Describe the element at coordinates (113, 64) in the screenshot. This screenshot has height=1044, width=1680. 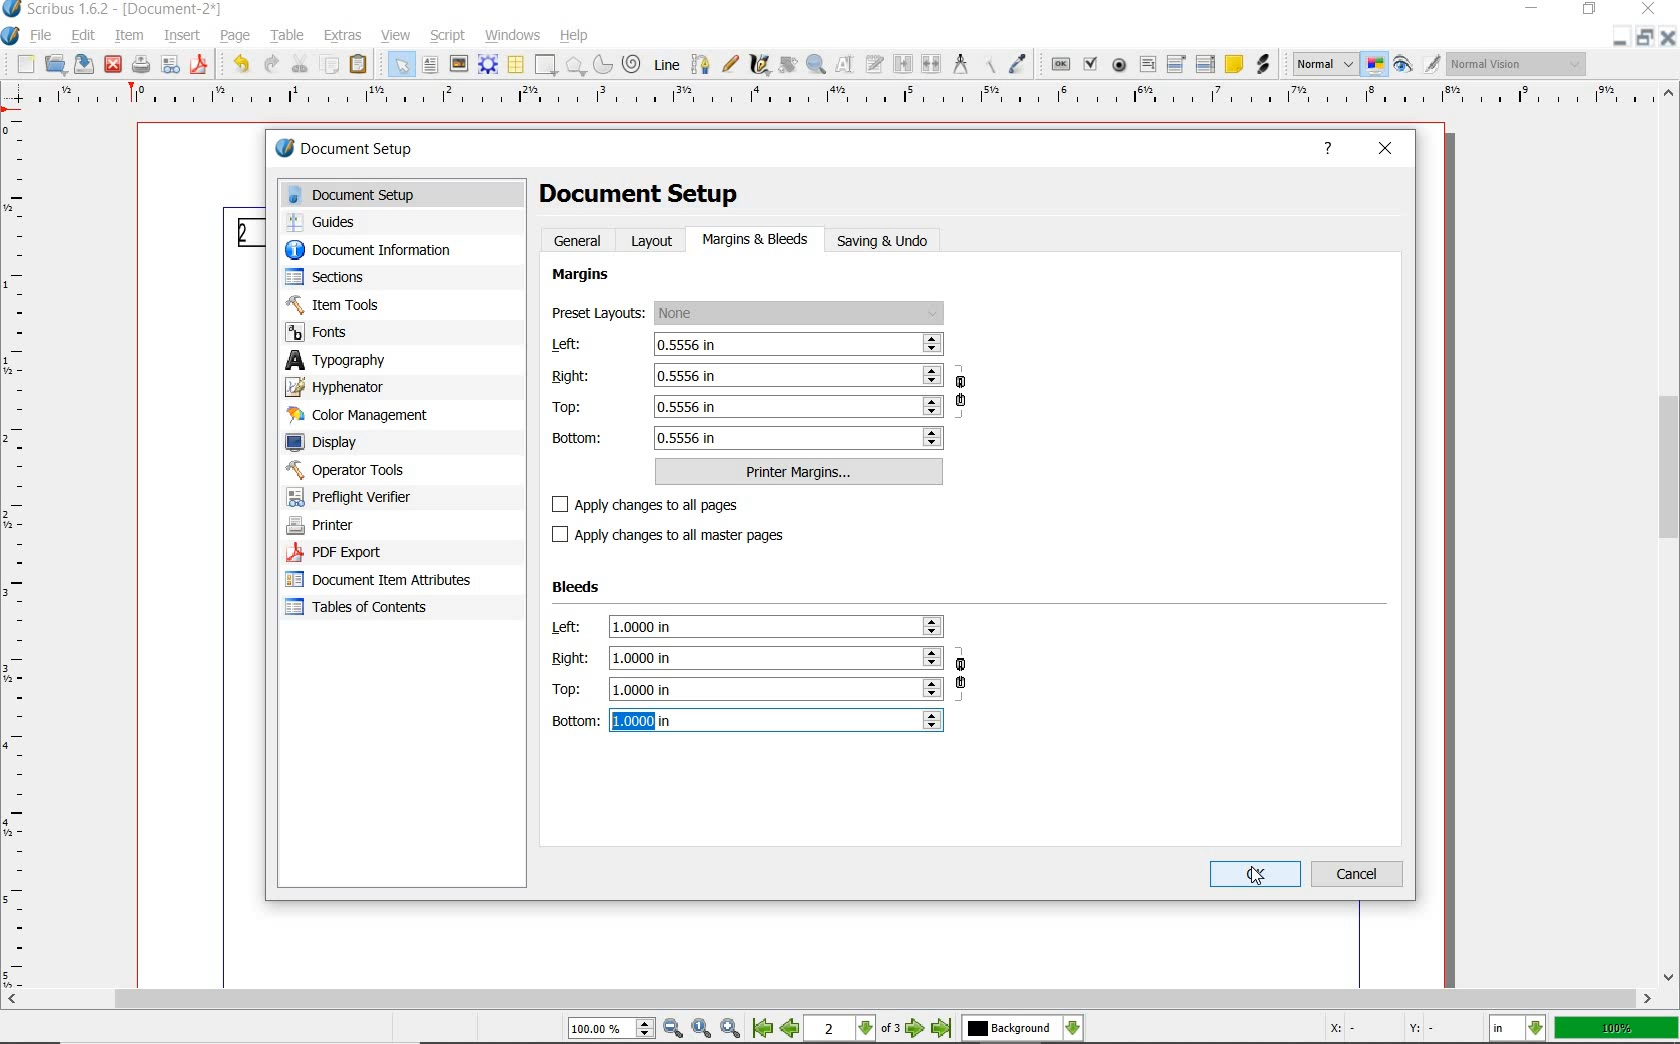
I see `close` at that location.